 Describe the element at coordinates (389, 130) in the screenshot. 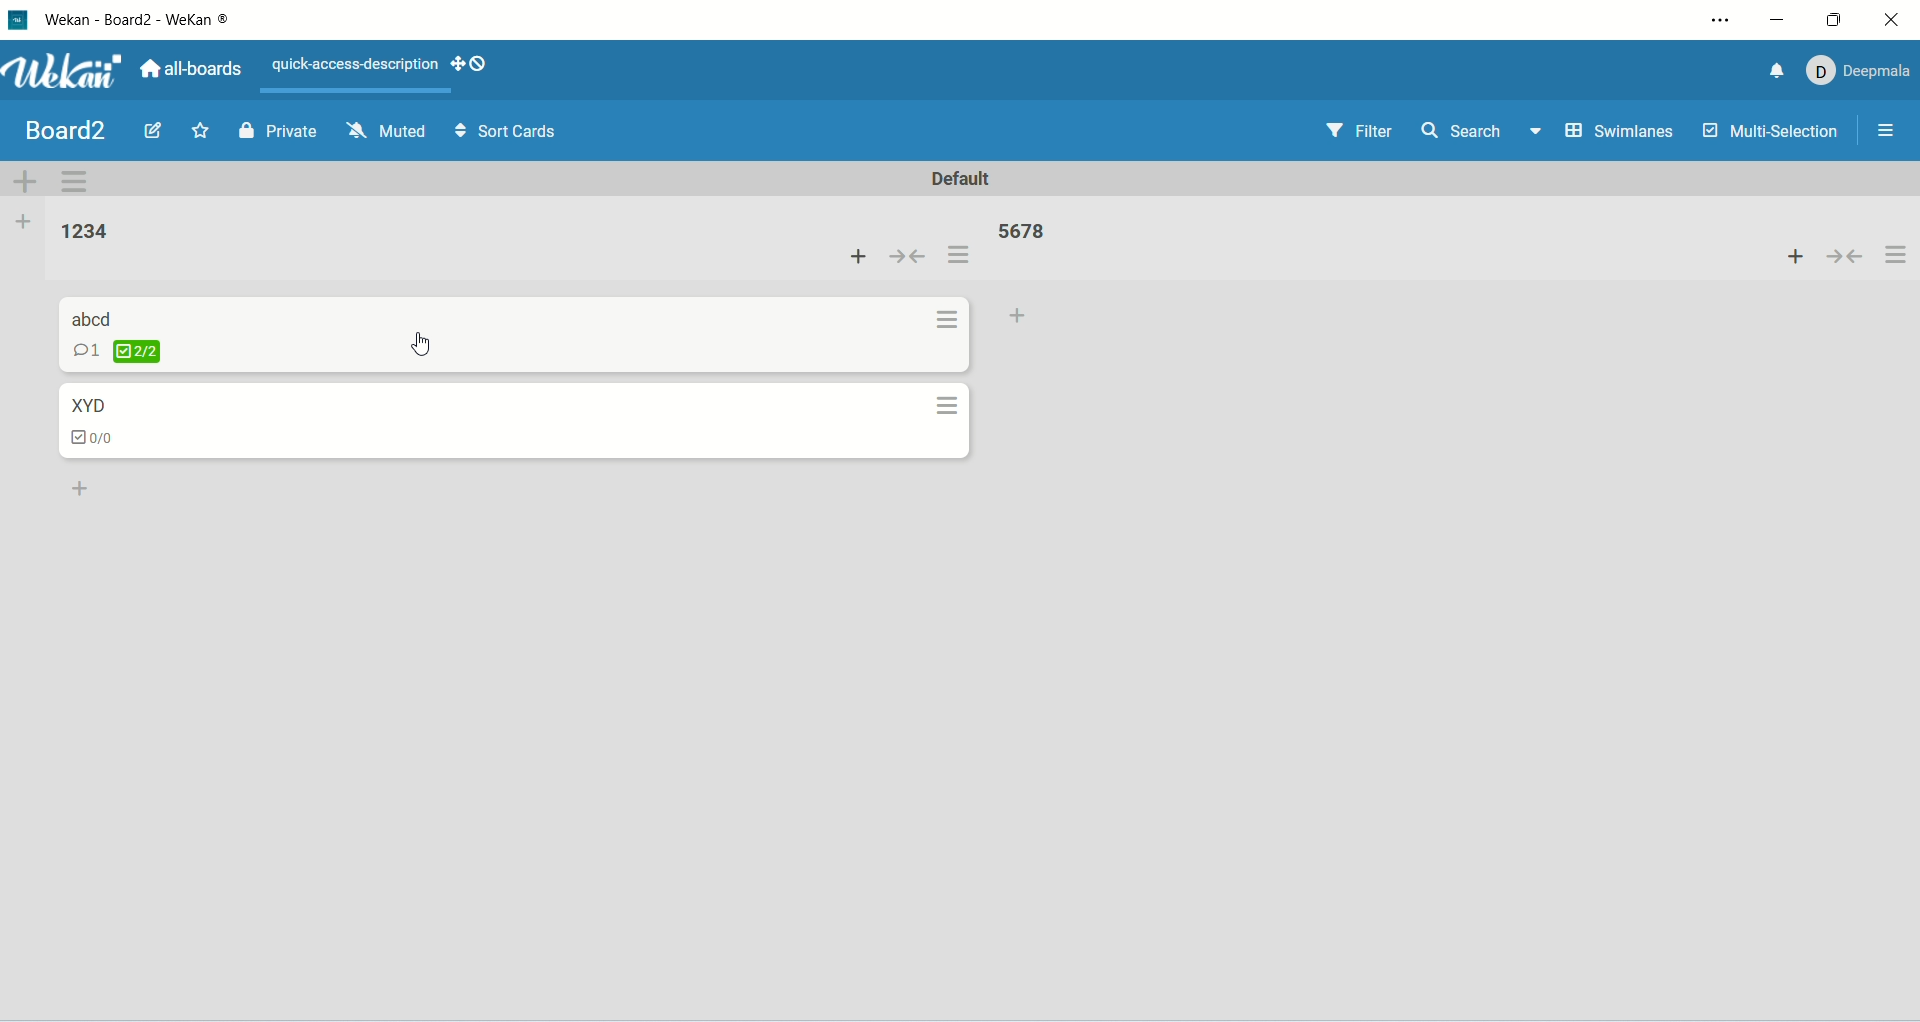

I see `muted` at that location.